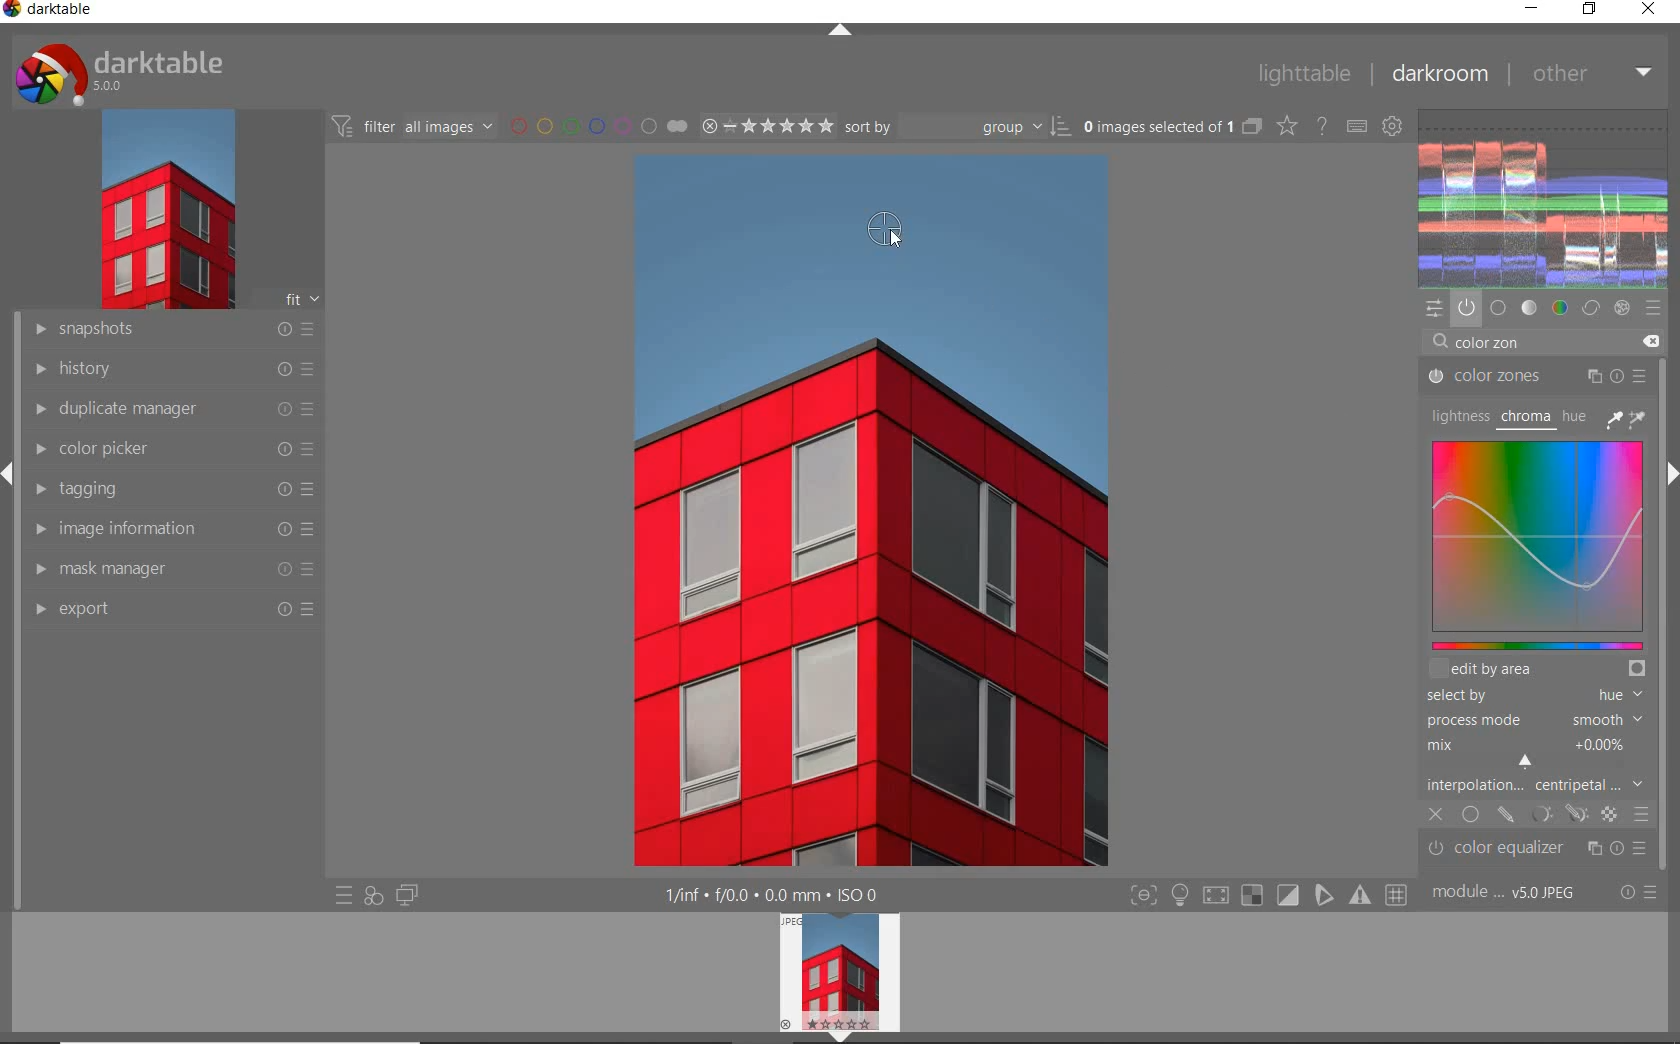  I want to click on tone, so click(1530, 307).